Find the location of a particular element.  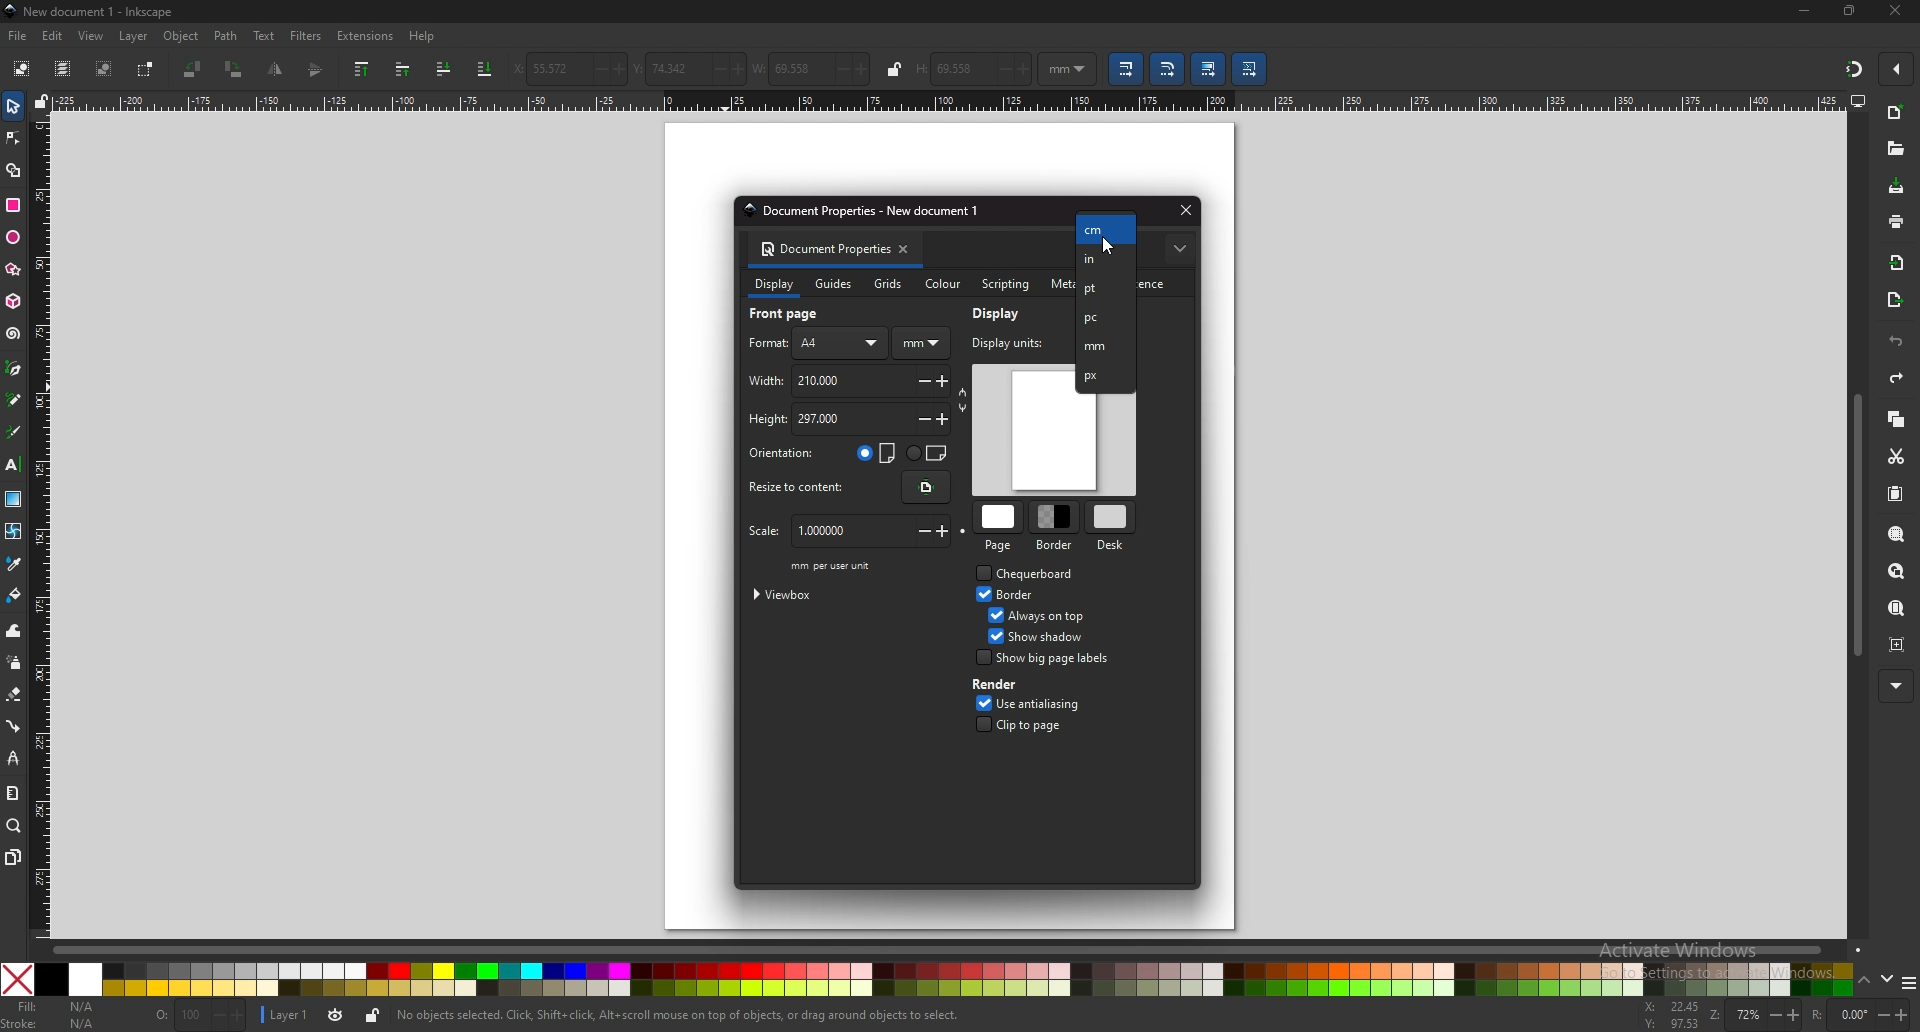

always on top is located at coordinates (1051, 615).